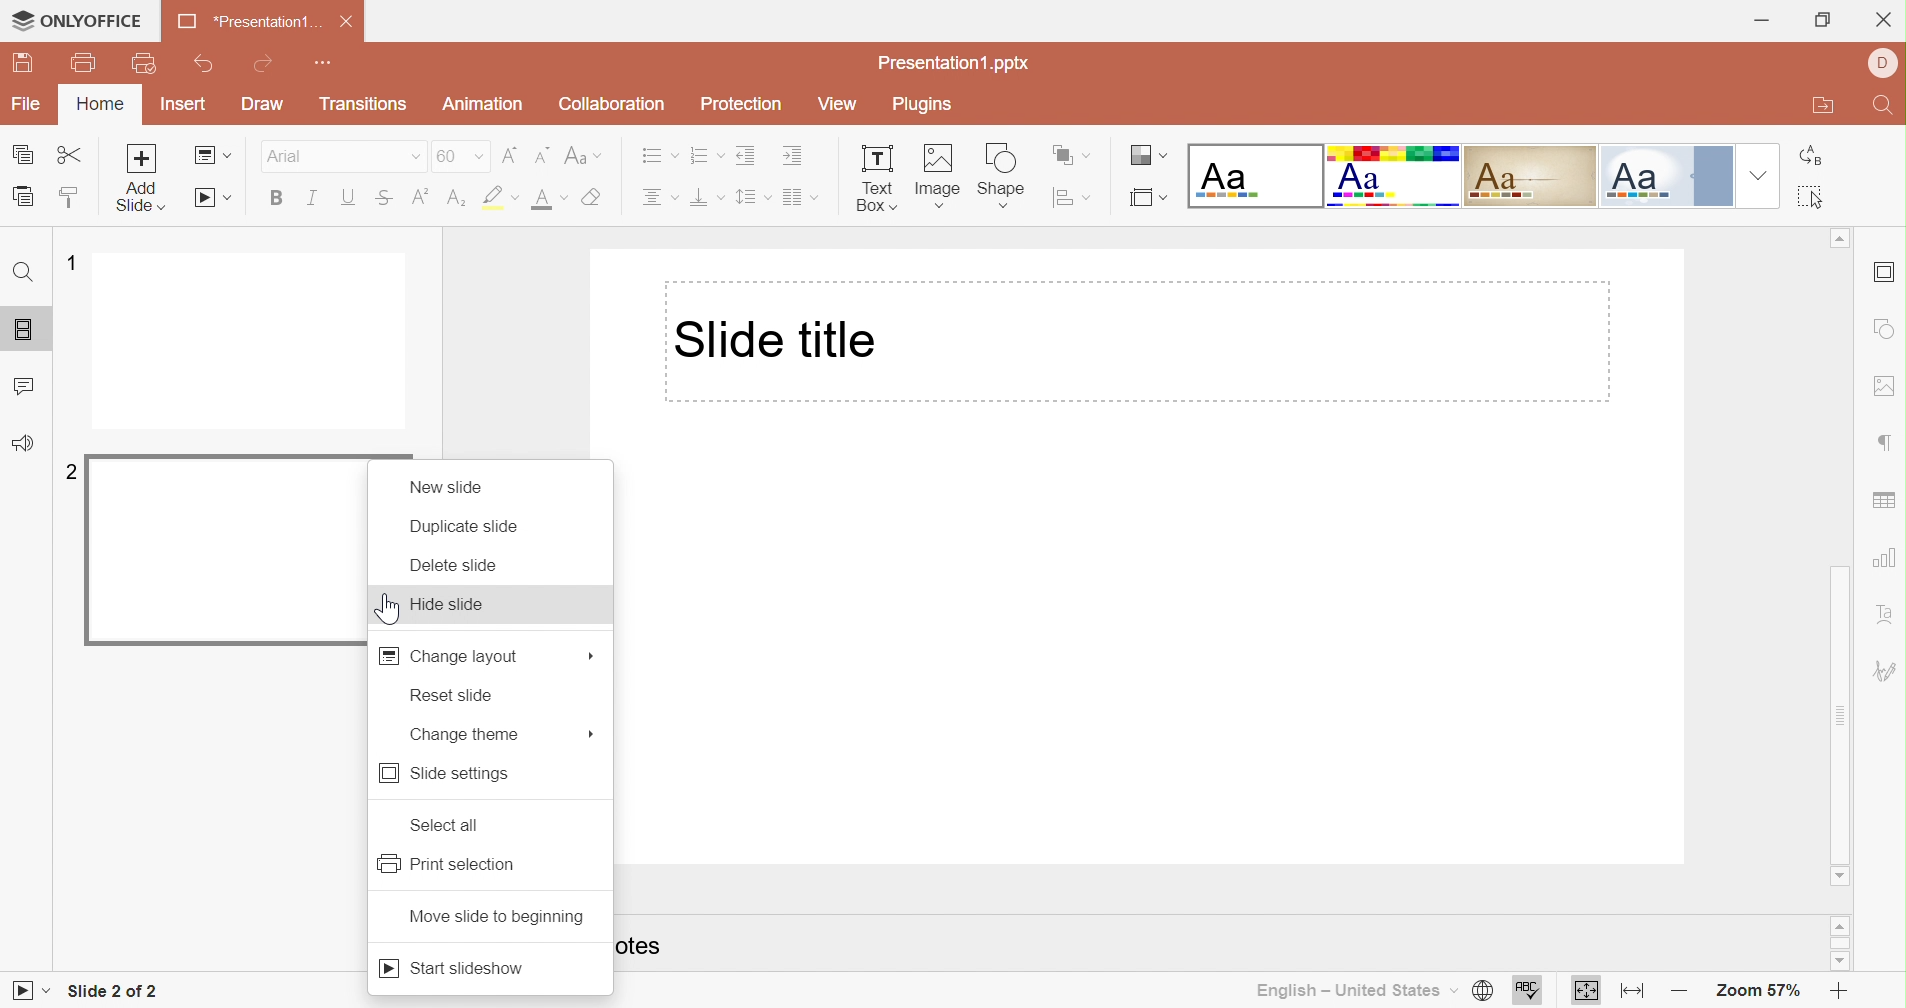  Describe the element at coordinates (29, 388) in the screenshot. I see `Comments` at that location.